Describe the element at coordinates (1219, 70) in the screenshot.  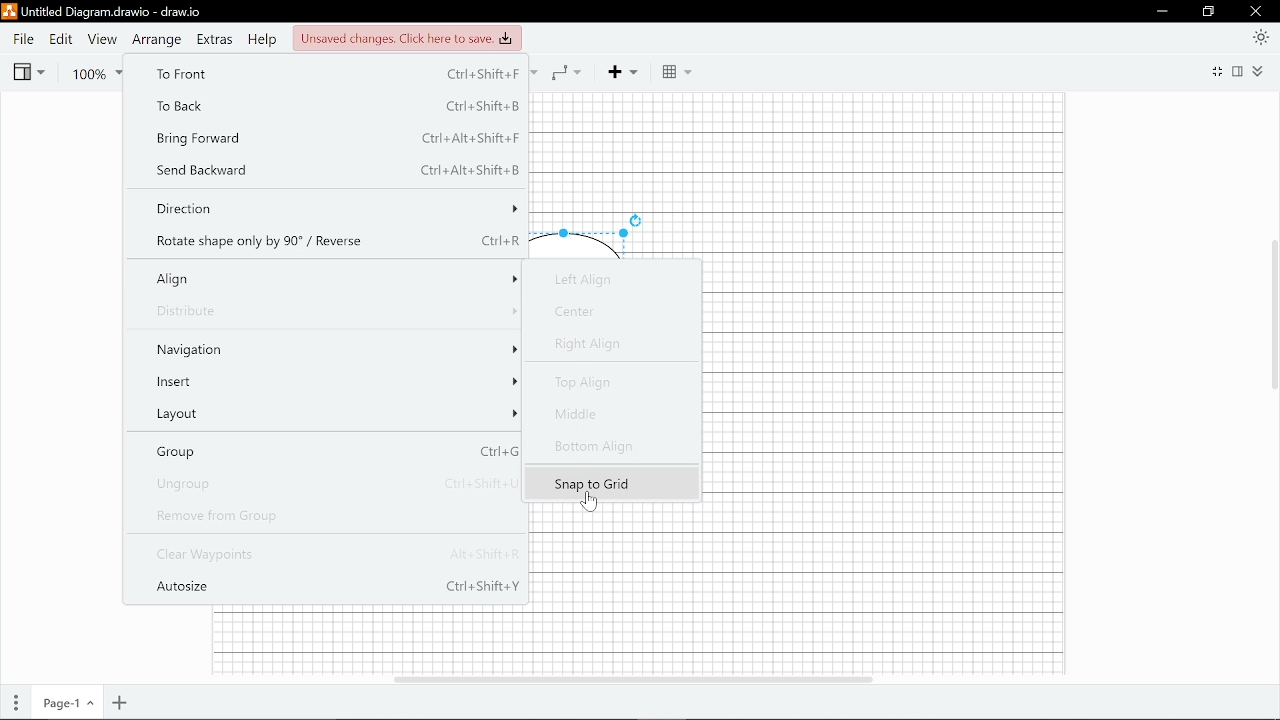
I see `Fullscreen` at that location.